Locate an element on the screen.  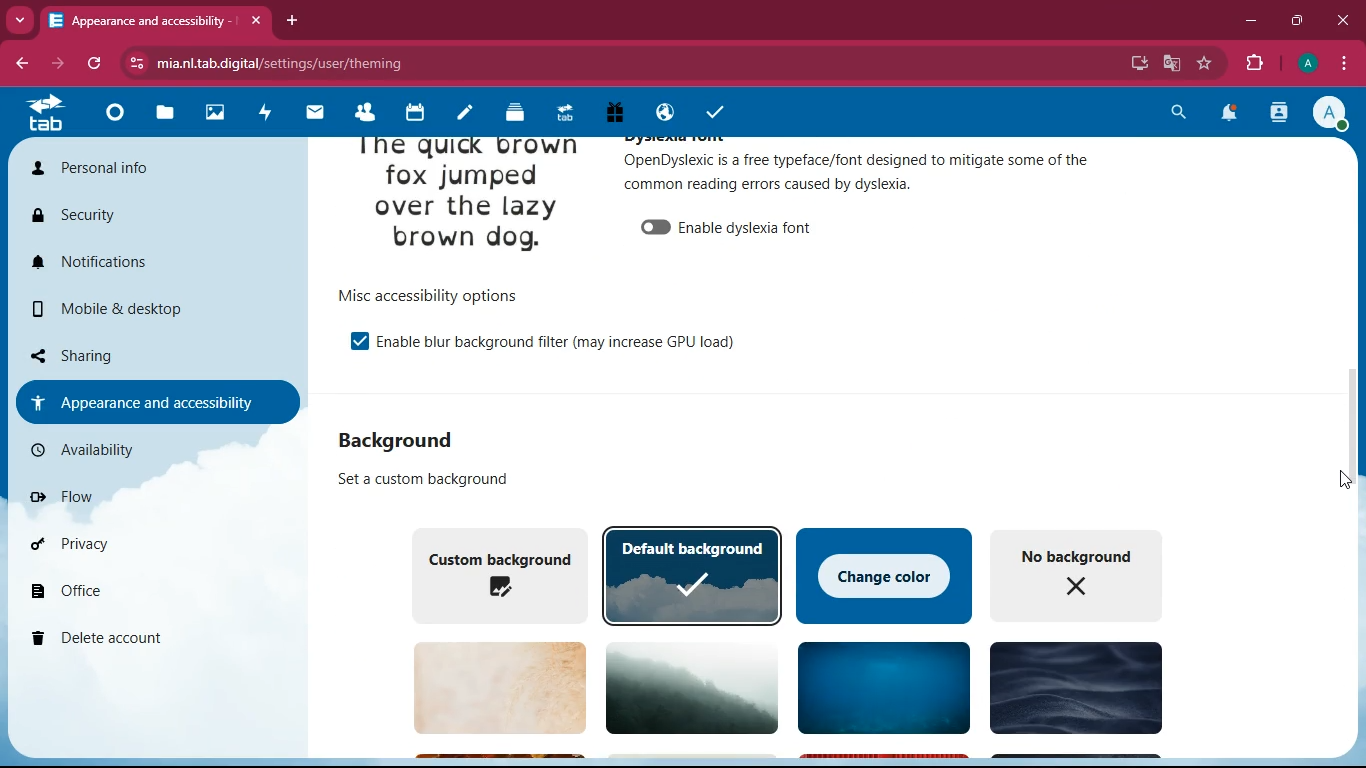
image is located at coordinates (468, 201).